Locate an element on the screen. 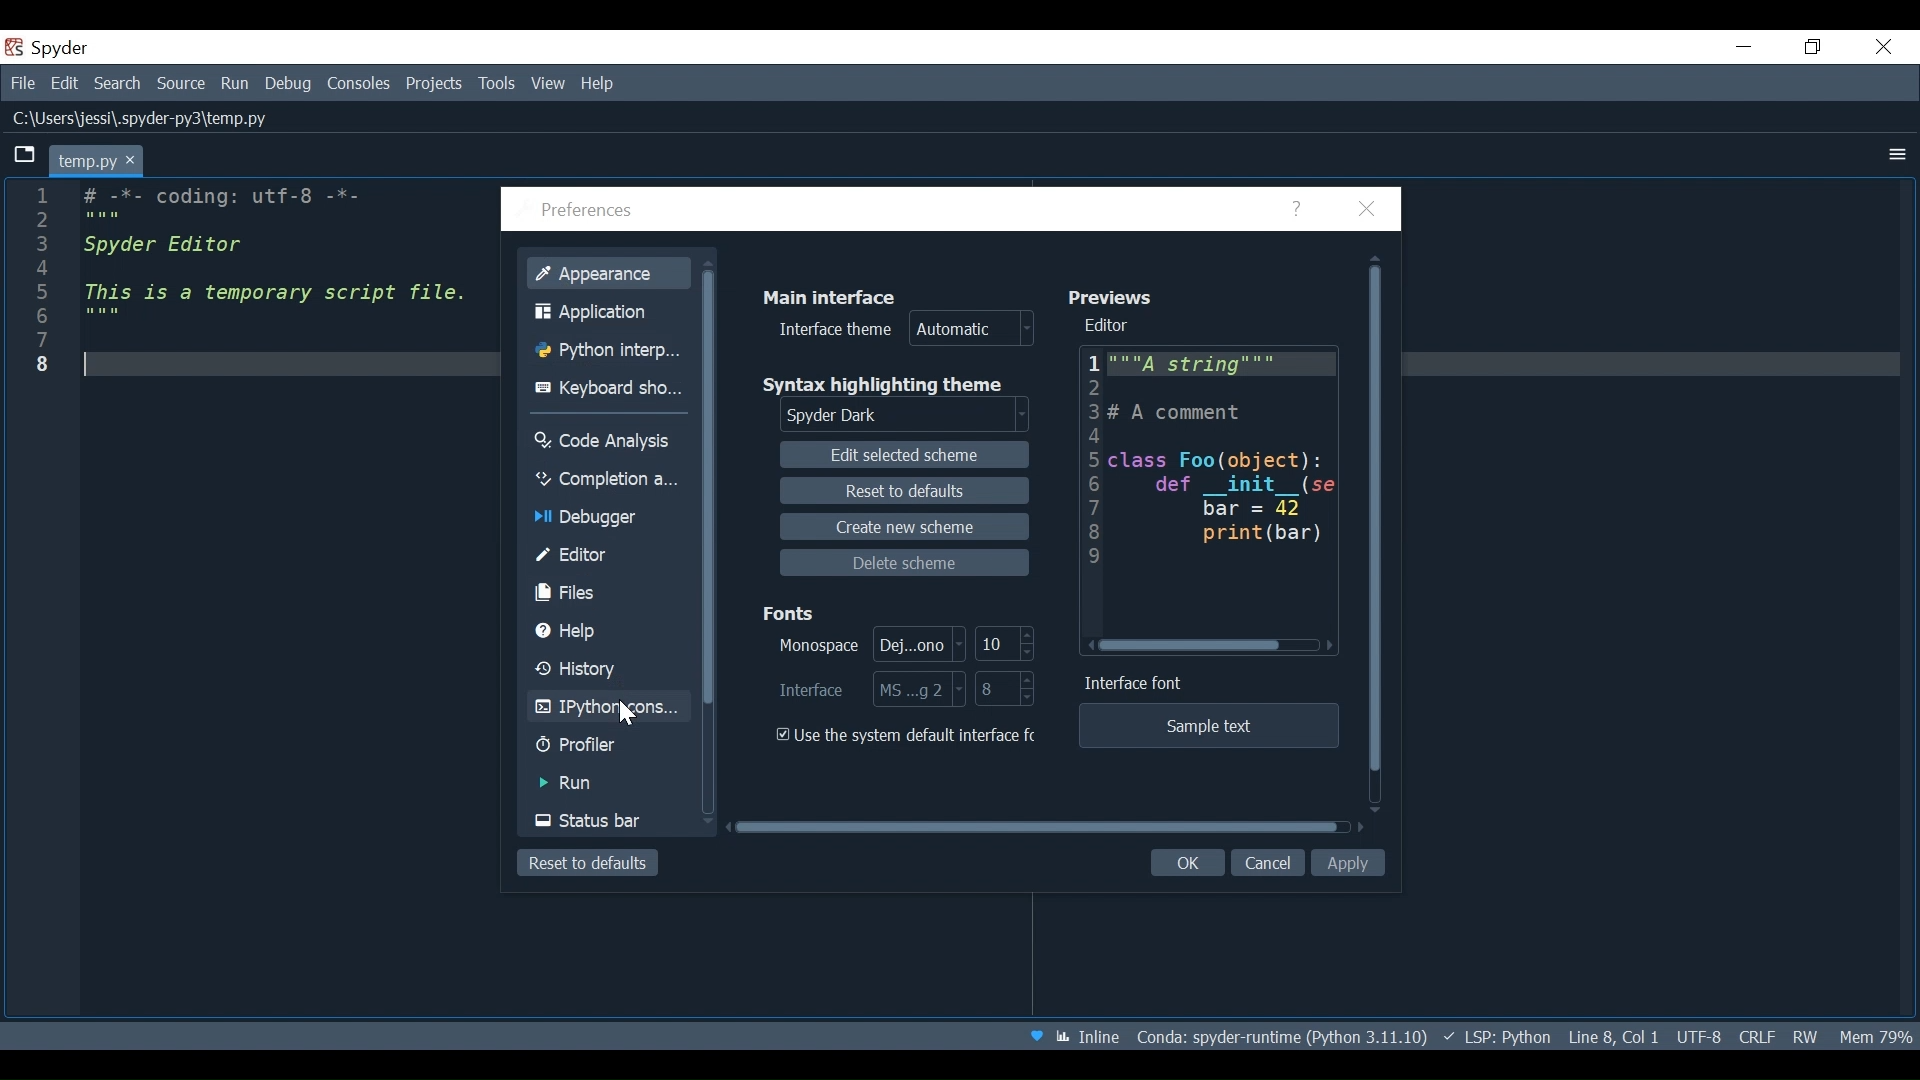 The width and height of the screenshot is (1920, 1080). Select Interface Font is located at coordinates (869, 689).